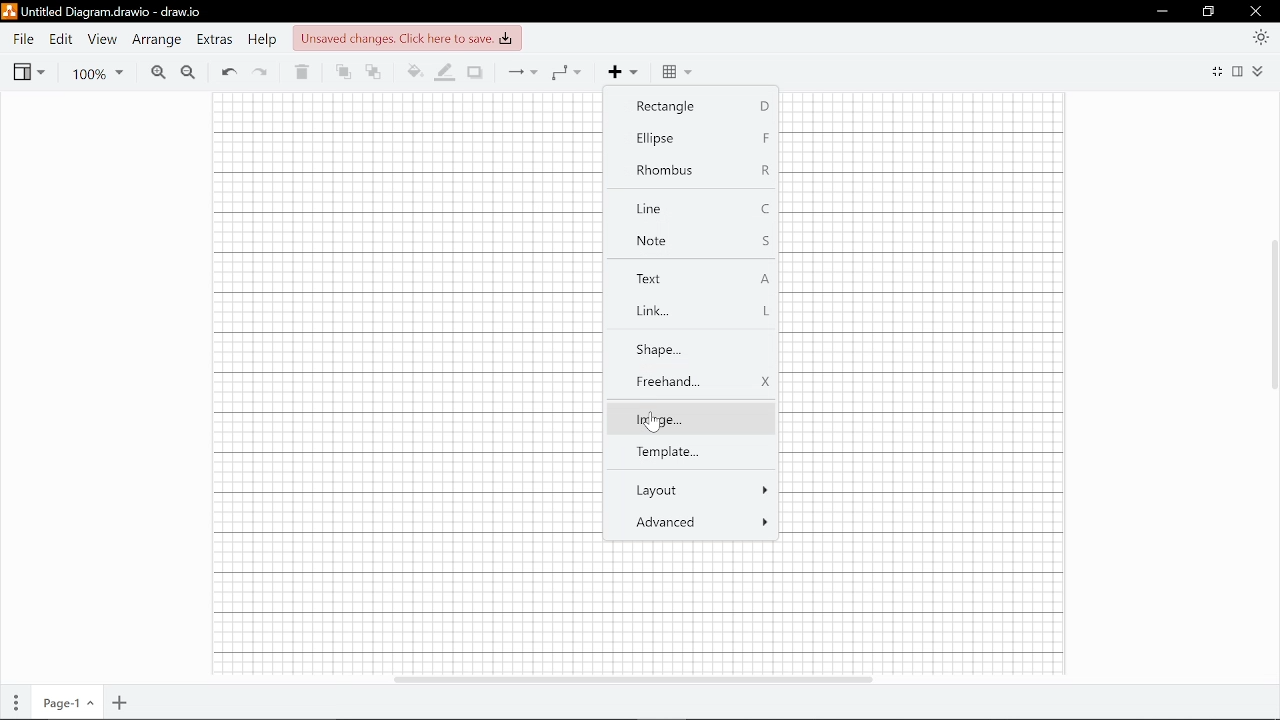  What do you see at coordinates (103, 40) in the screenshot?
I see `View` at bounding box center [103, 40].